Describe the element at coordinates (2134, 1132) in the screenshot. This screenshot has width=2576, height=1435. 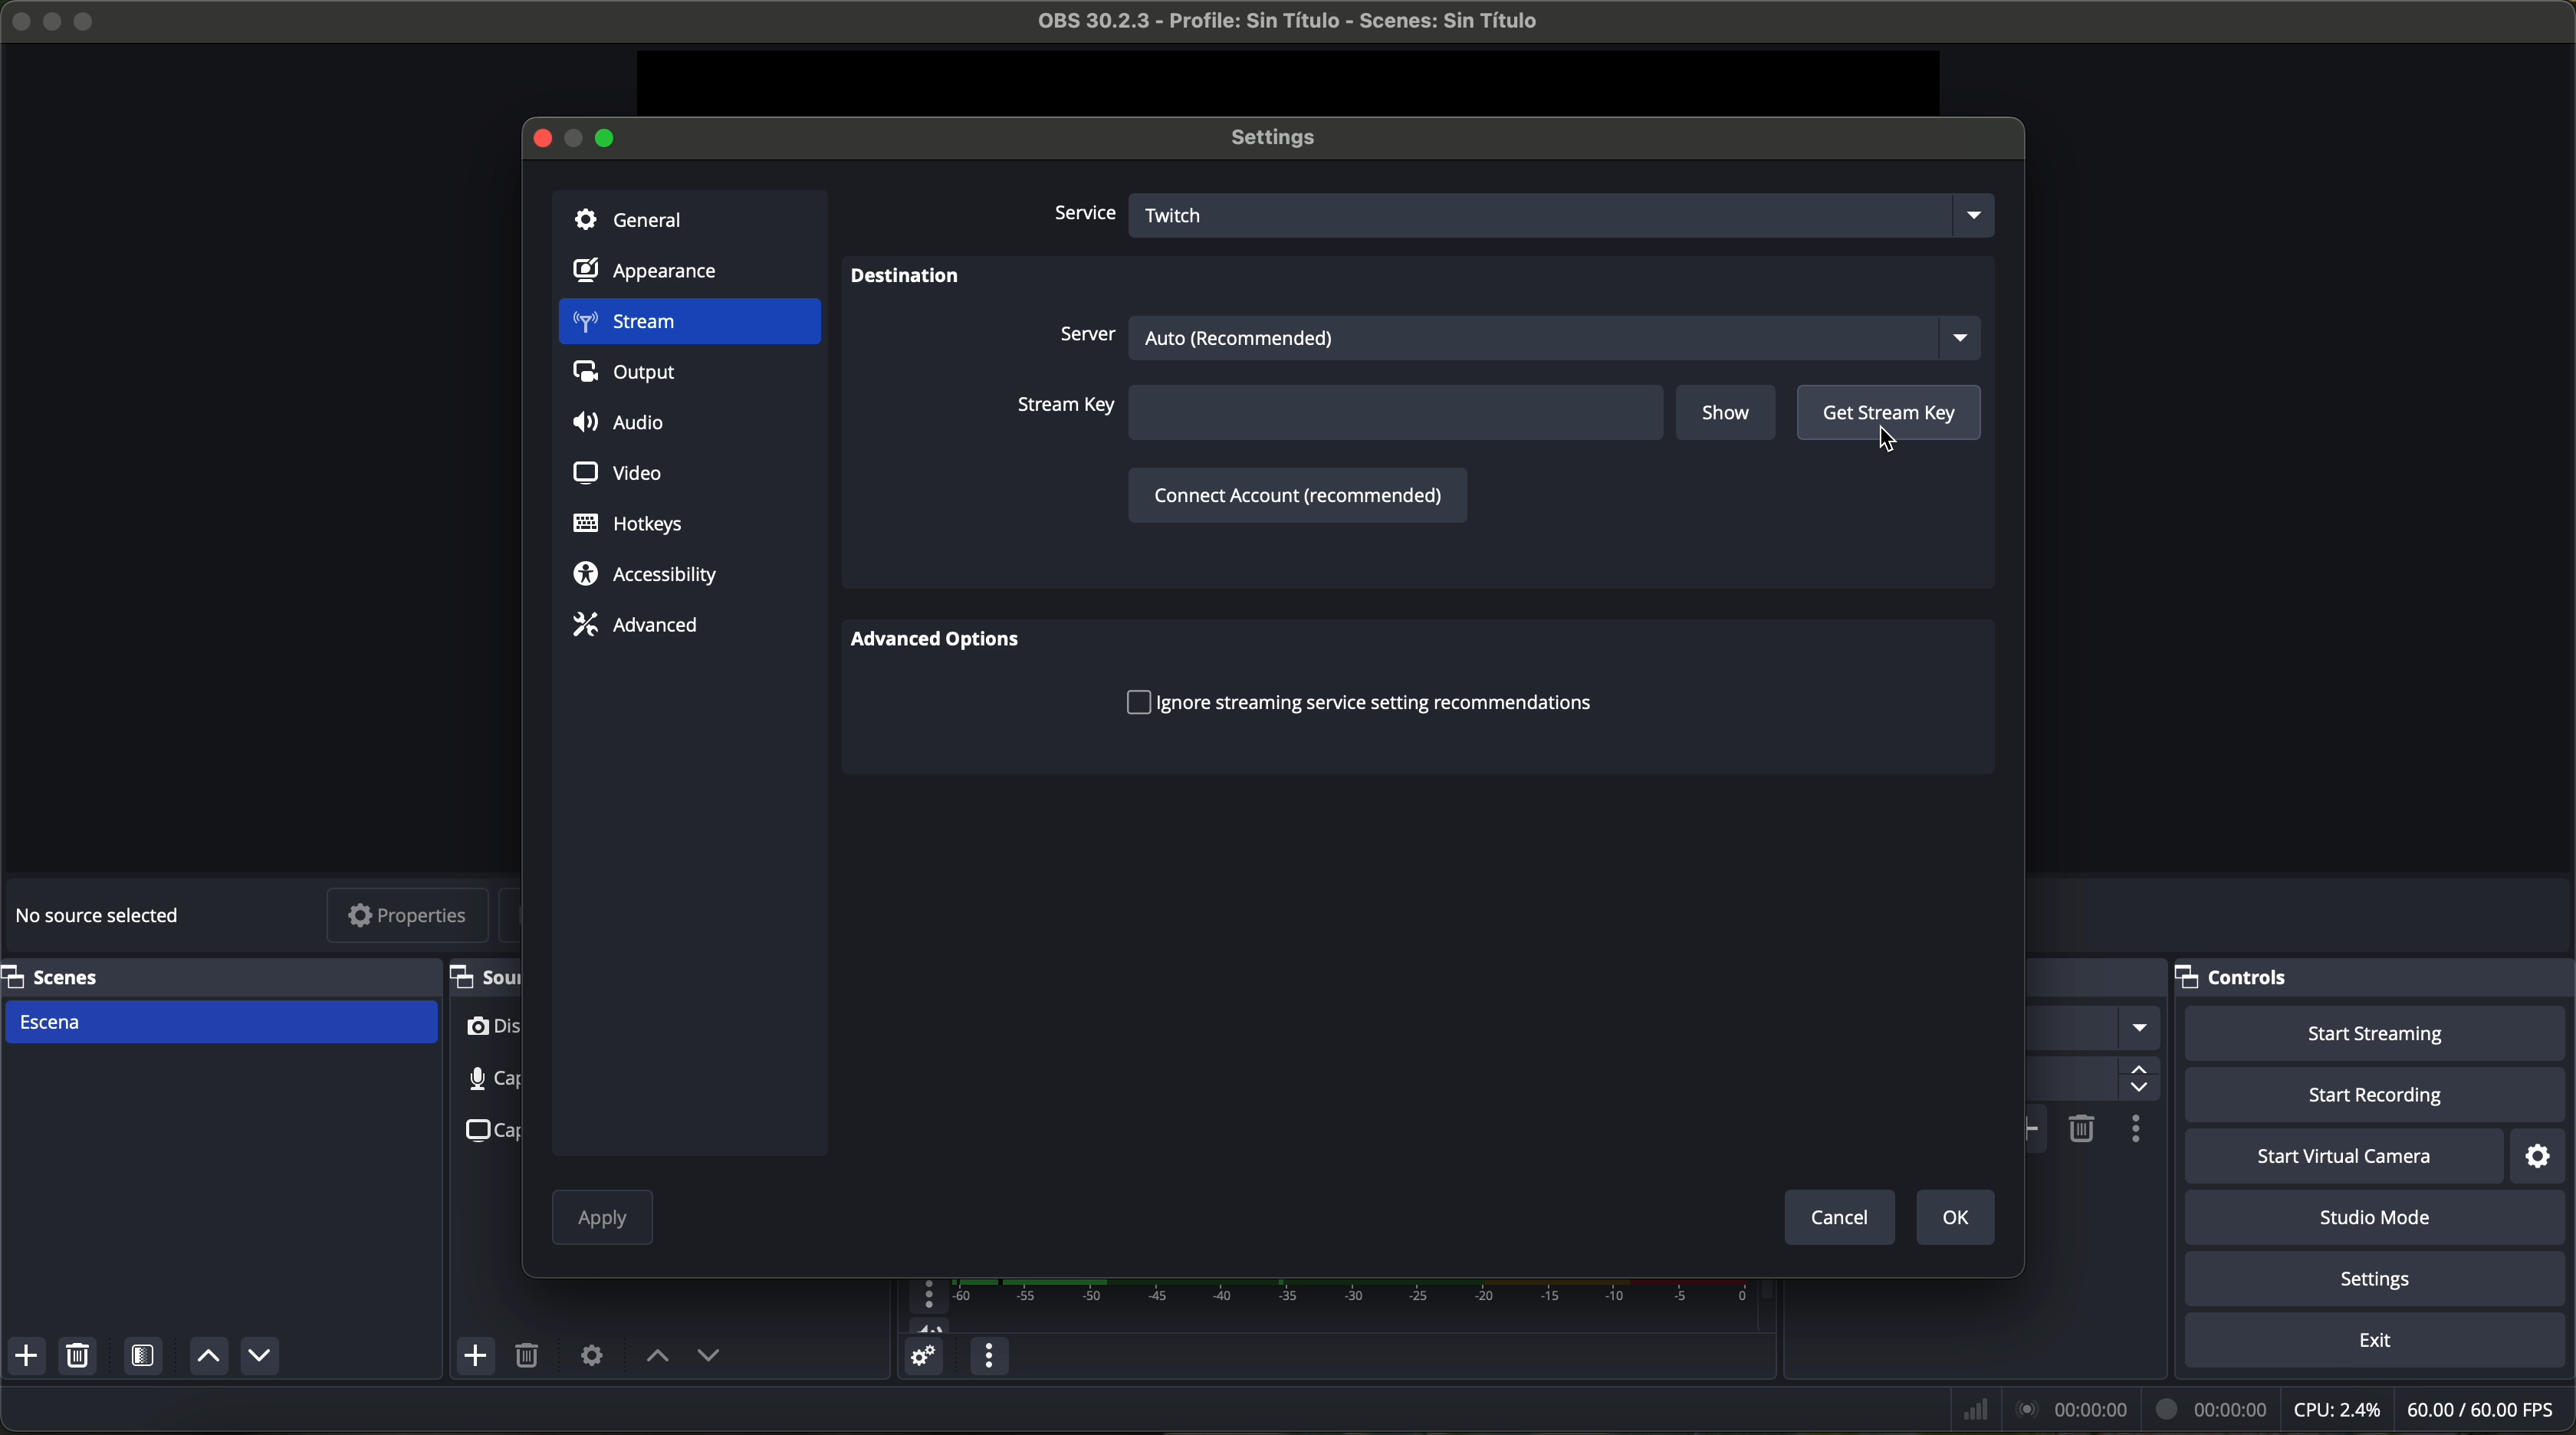
I see `transition properties` at that location.